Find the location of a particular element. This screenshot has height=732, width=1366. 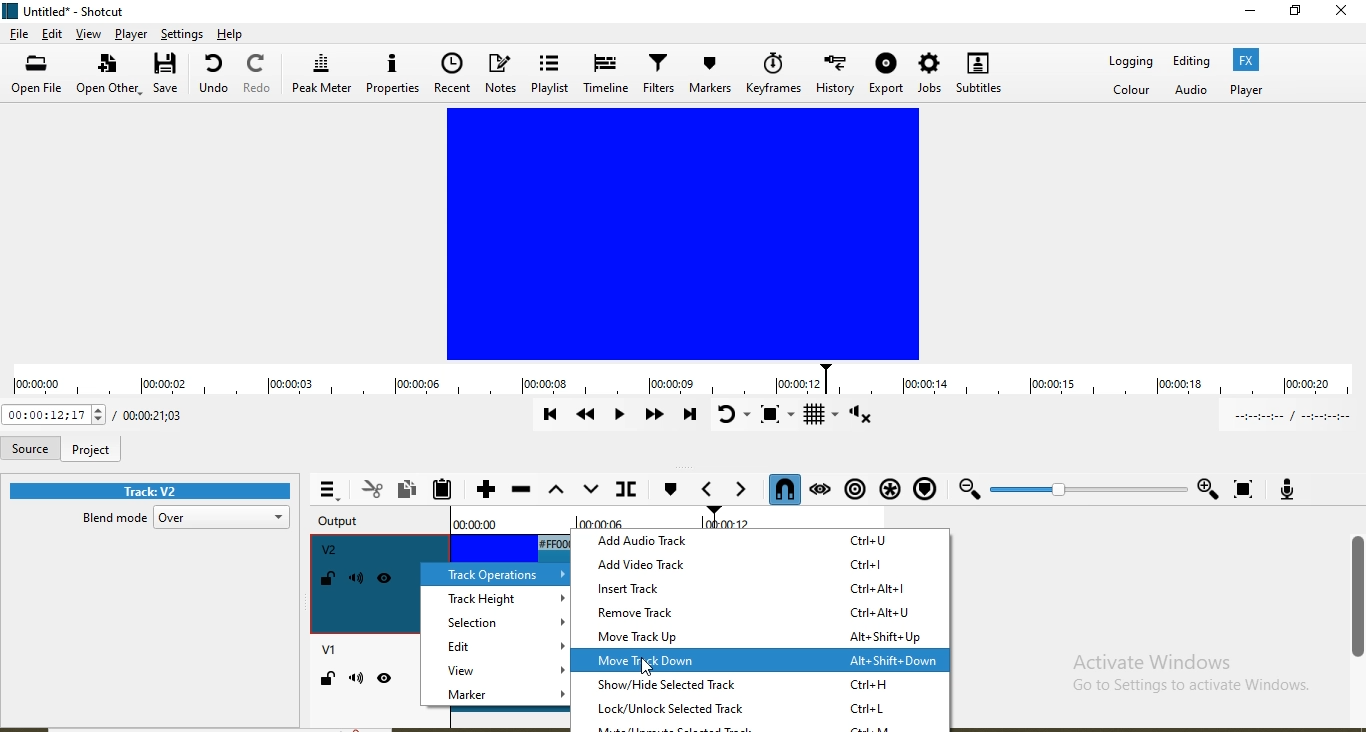

Previous marker is located at coordinates (710, 492).